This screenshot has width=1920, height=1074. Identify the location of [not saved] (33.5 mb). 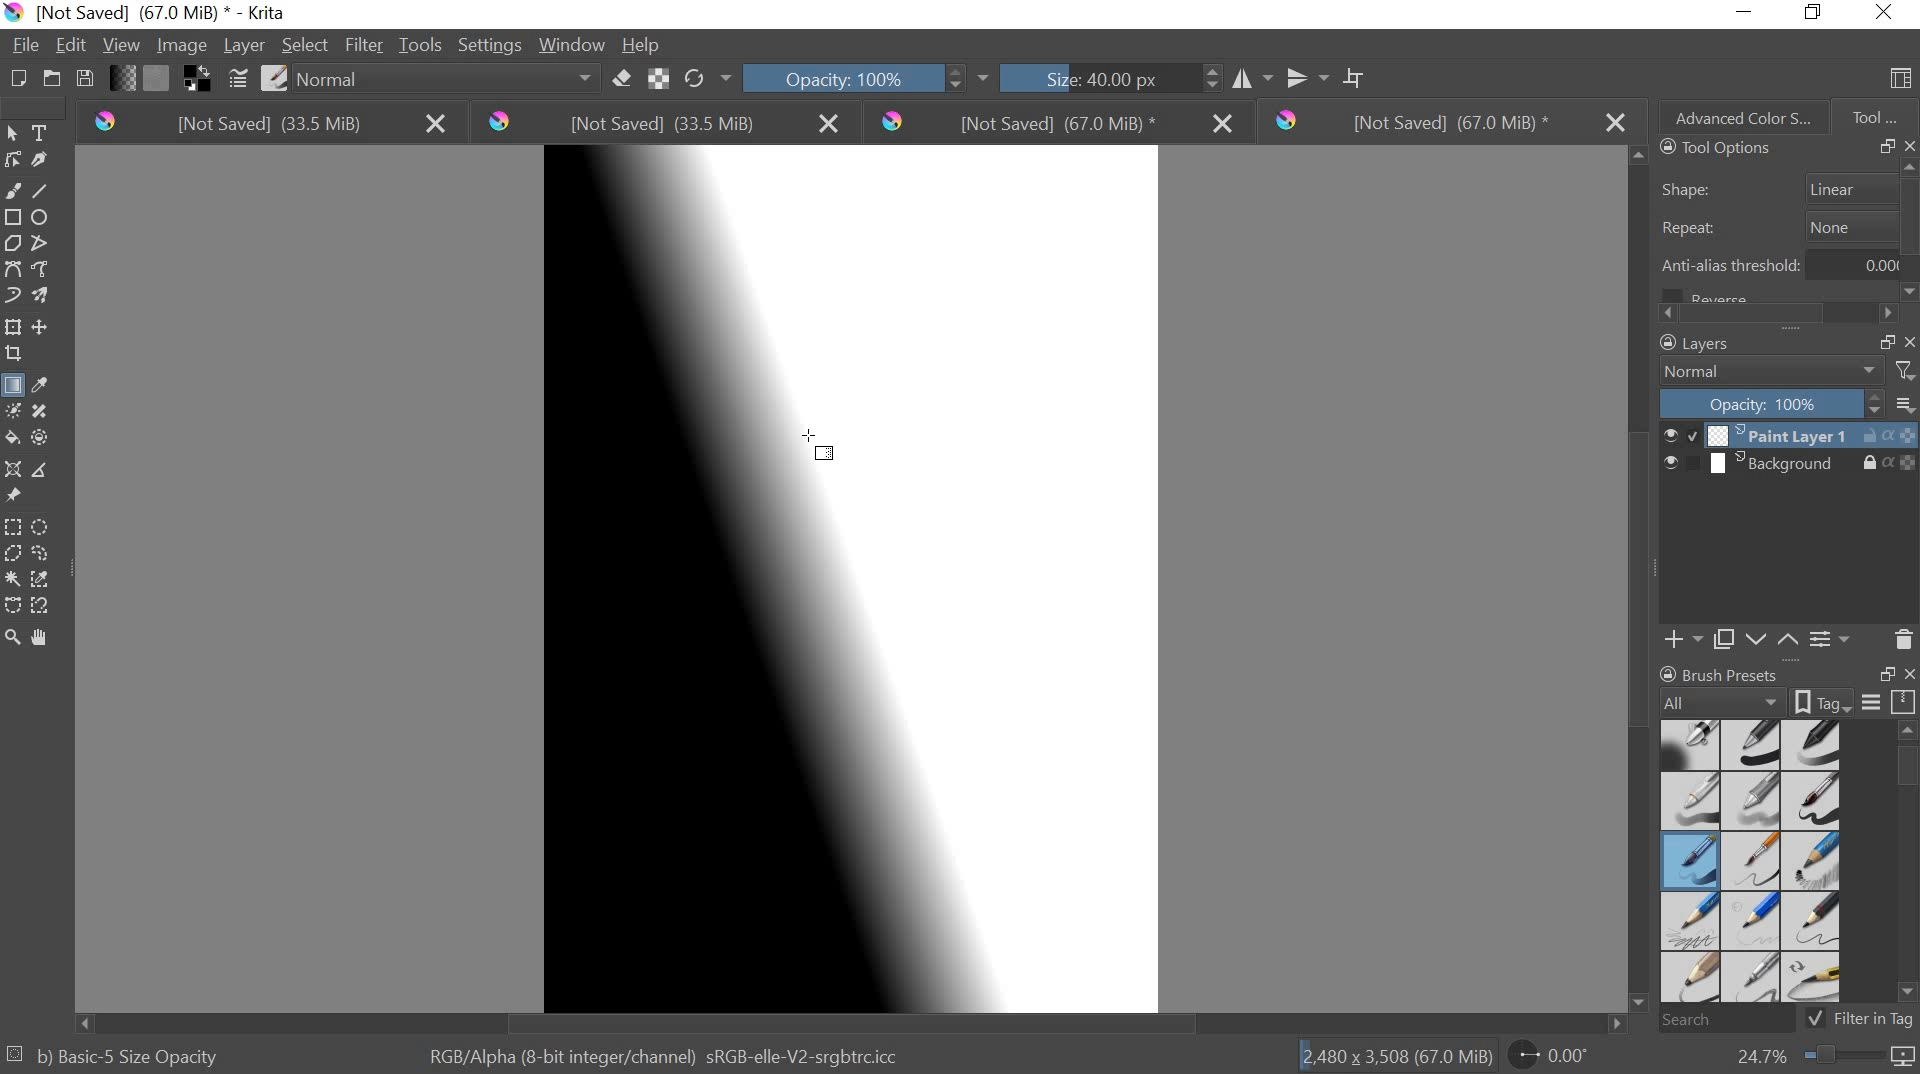
(665, 124).